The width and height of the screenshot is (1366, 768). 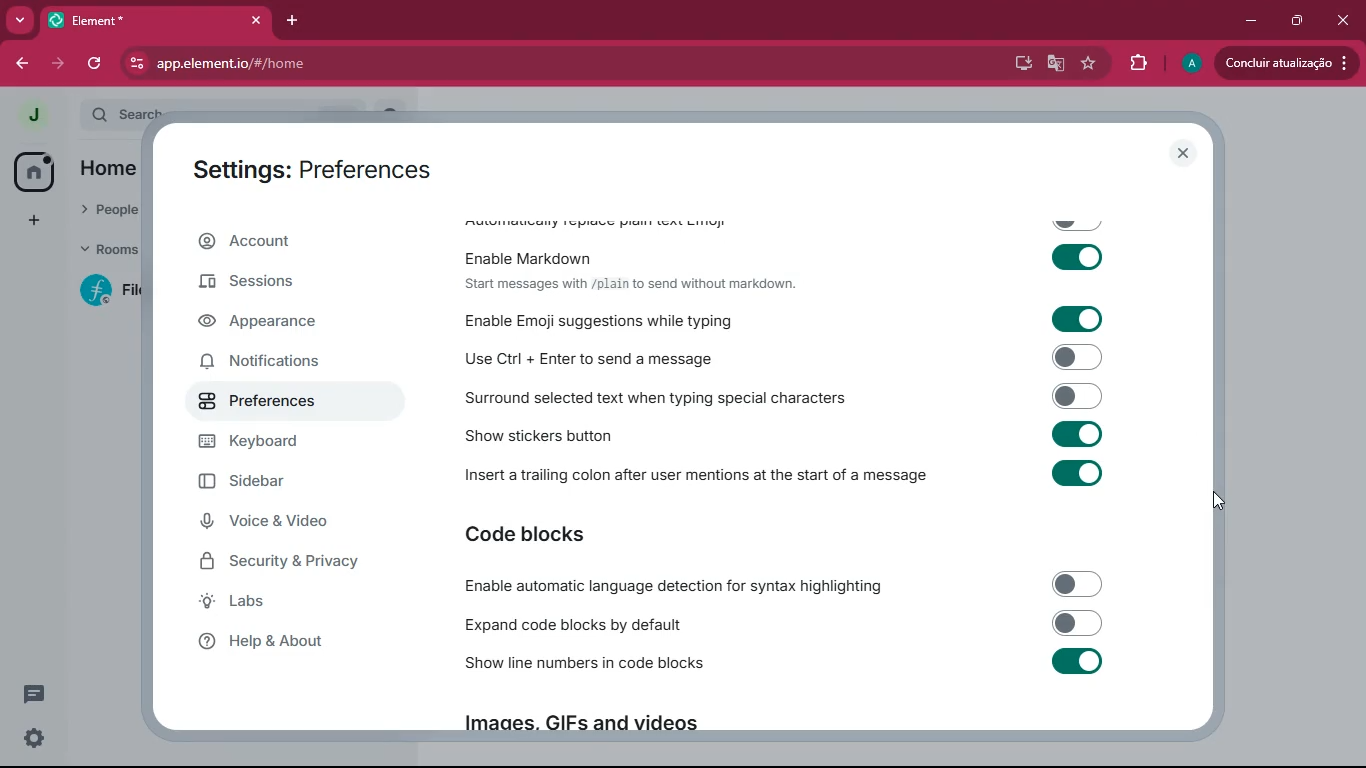 What do you see at coordinates (282, 284) in the screenshot?
I see `sessions` at bounding box center [282, 284].